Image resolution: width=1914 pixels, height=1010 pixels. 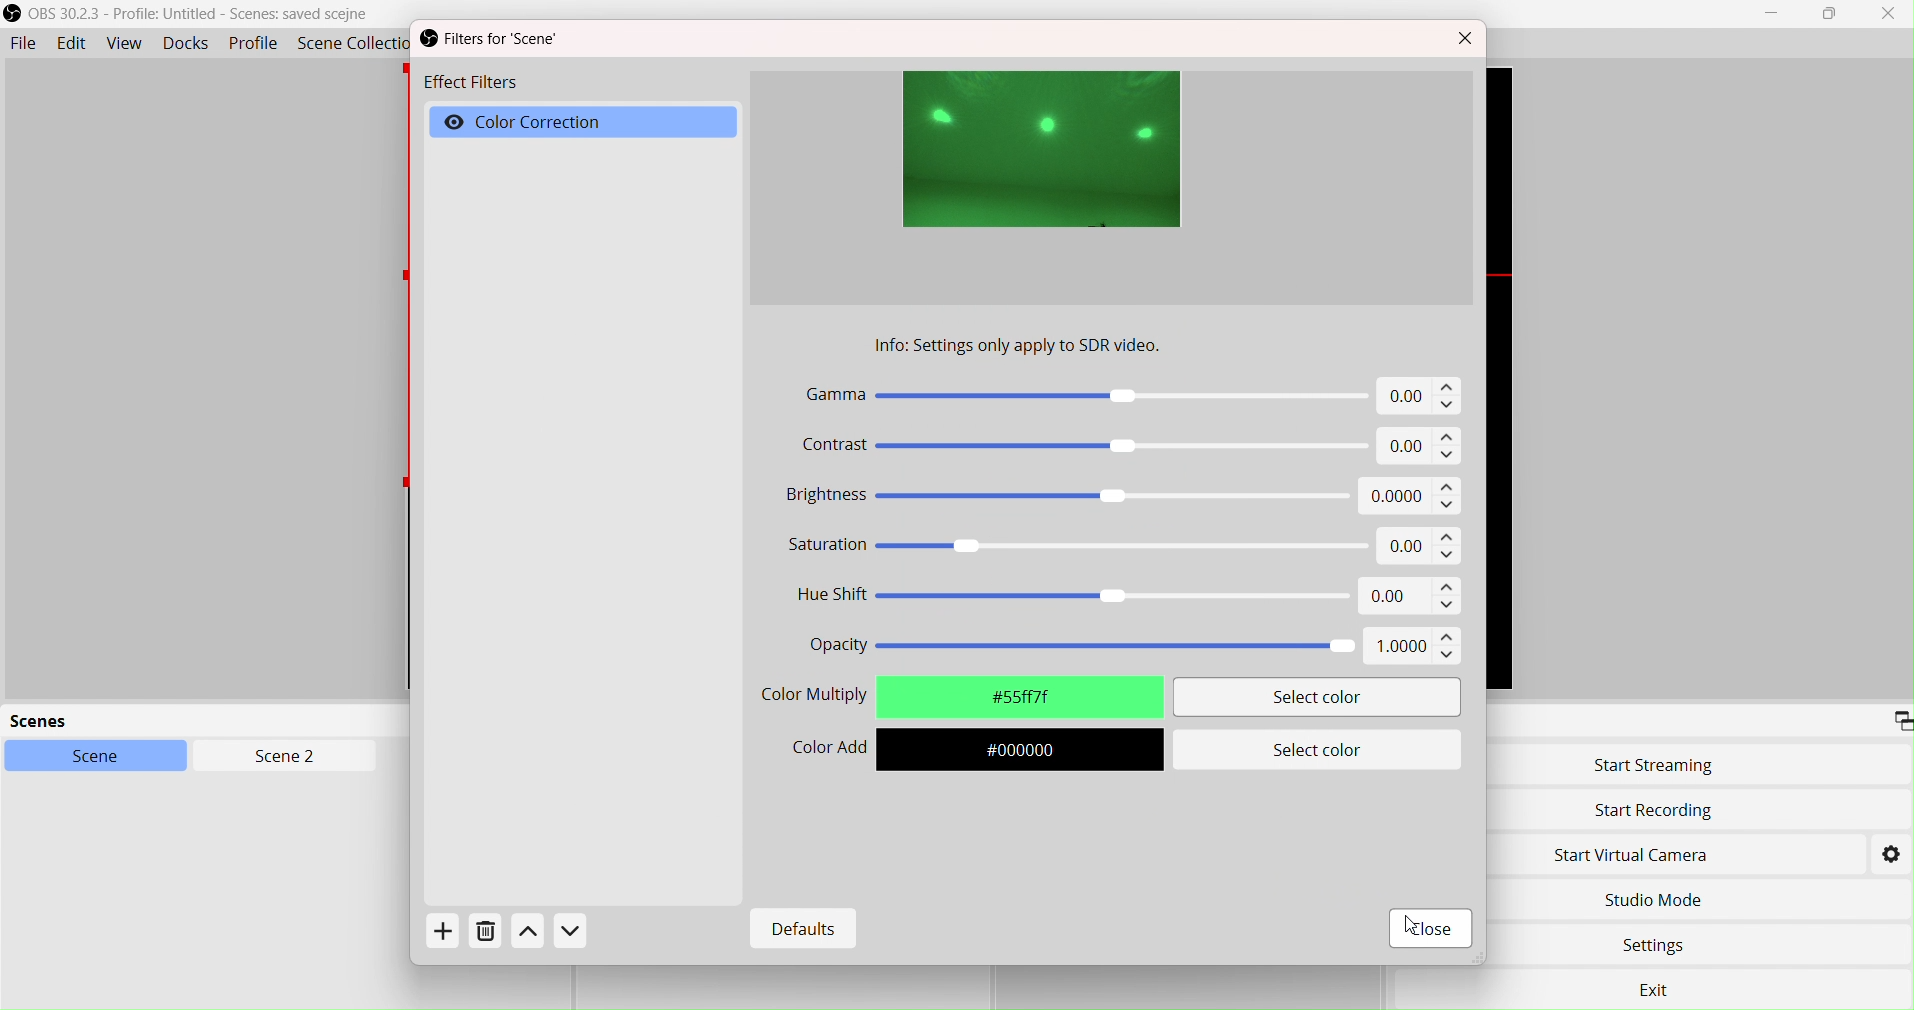 What do you see at coordinates (1084, 443) in the screenshot?
I see `Contrast` at bounding box center [1084, 443].